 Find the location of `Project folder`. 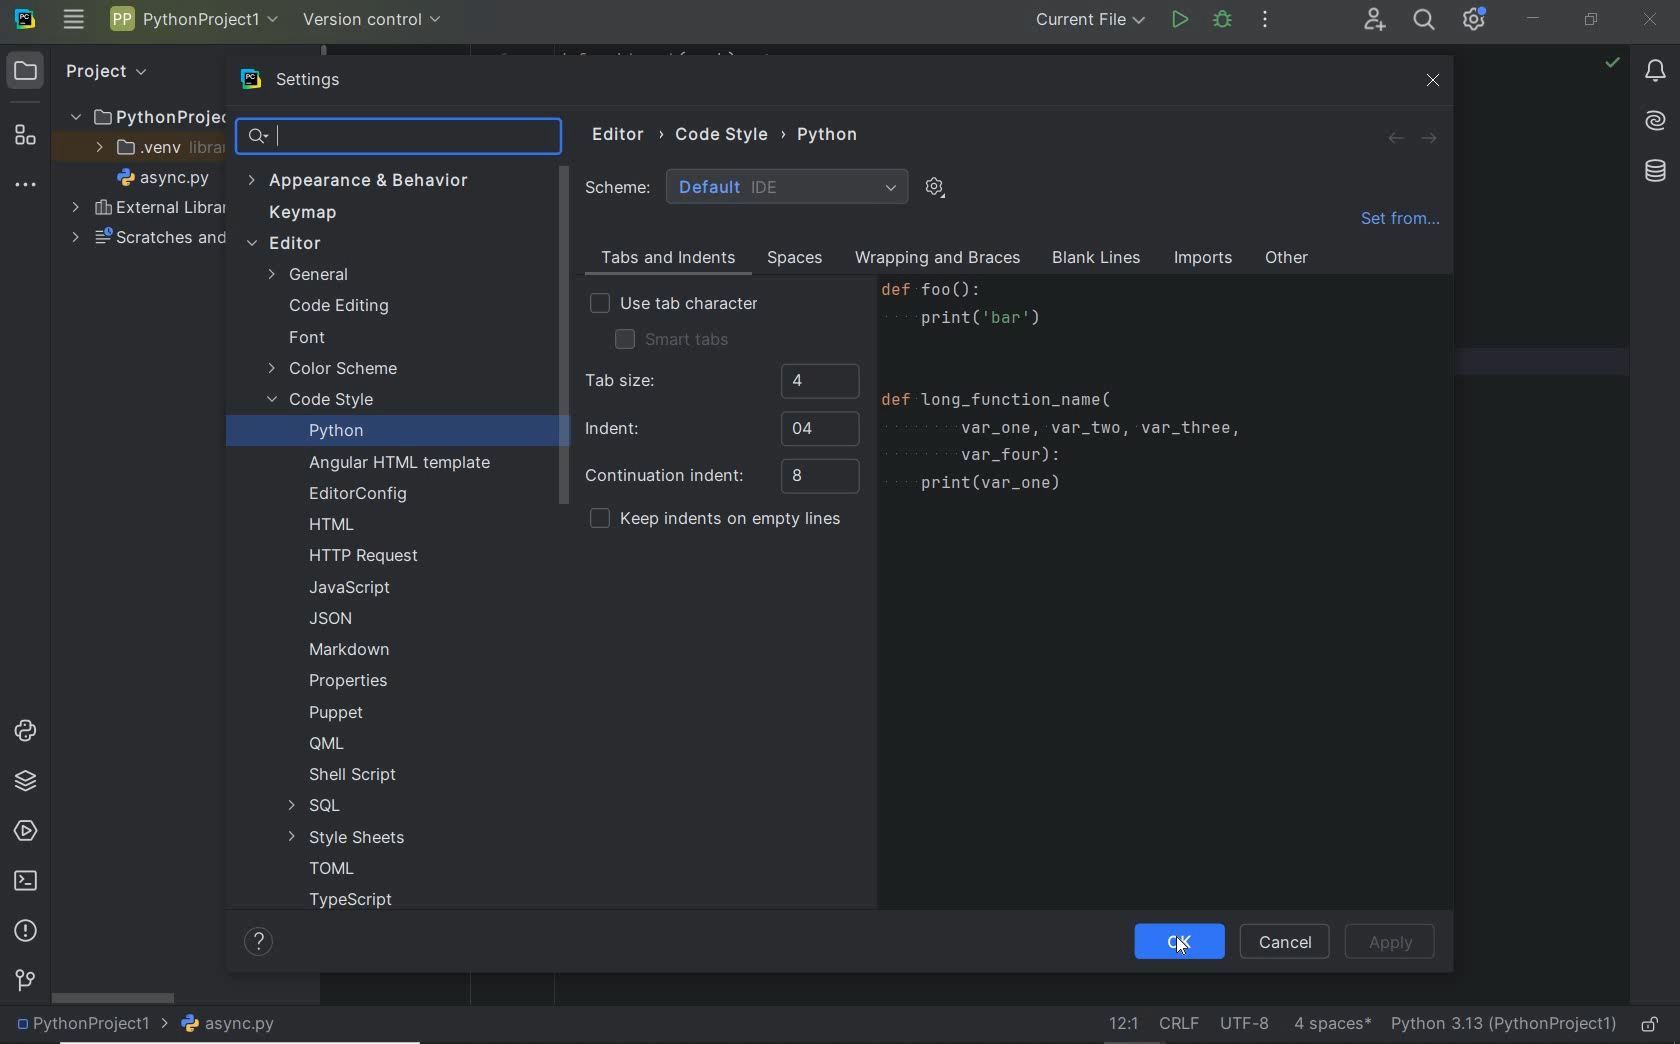

Project folder is located at coordinates (141, 116).